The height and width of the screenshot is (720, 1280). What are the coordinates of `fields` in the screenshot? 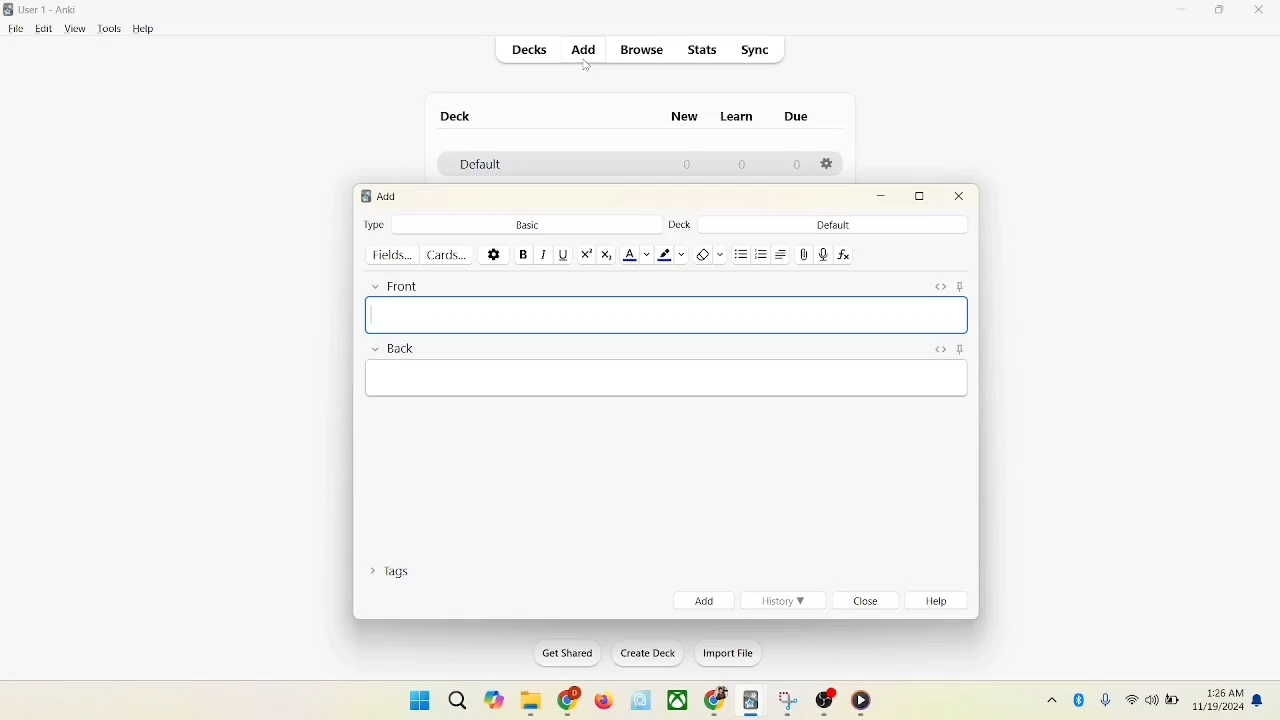 It's located at (394, 255).